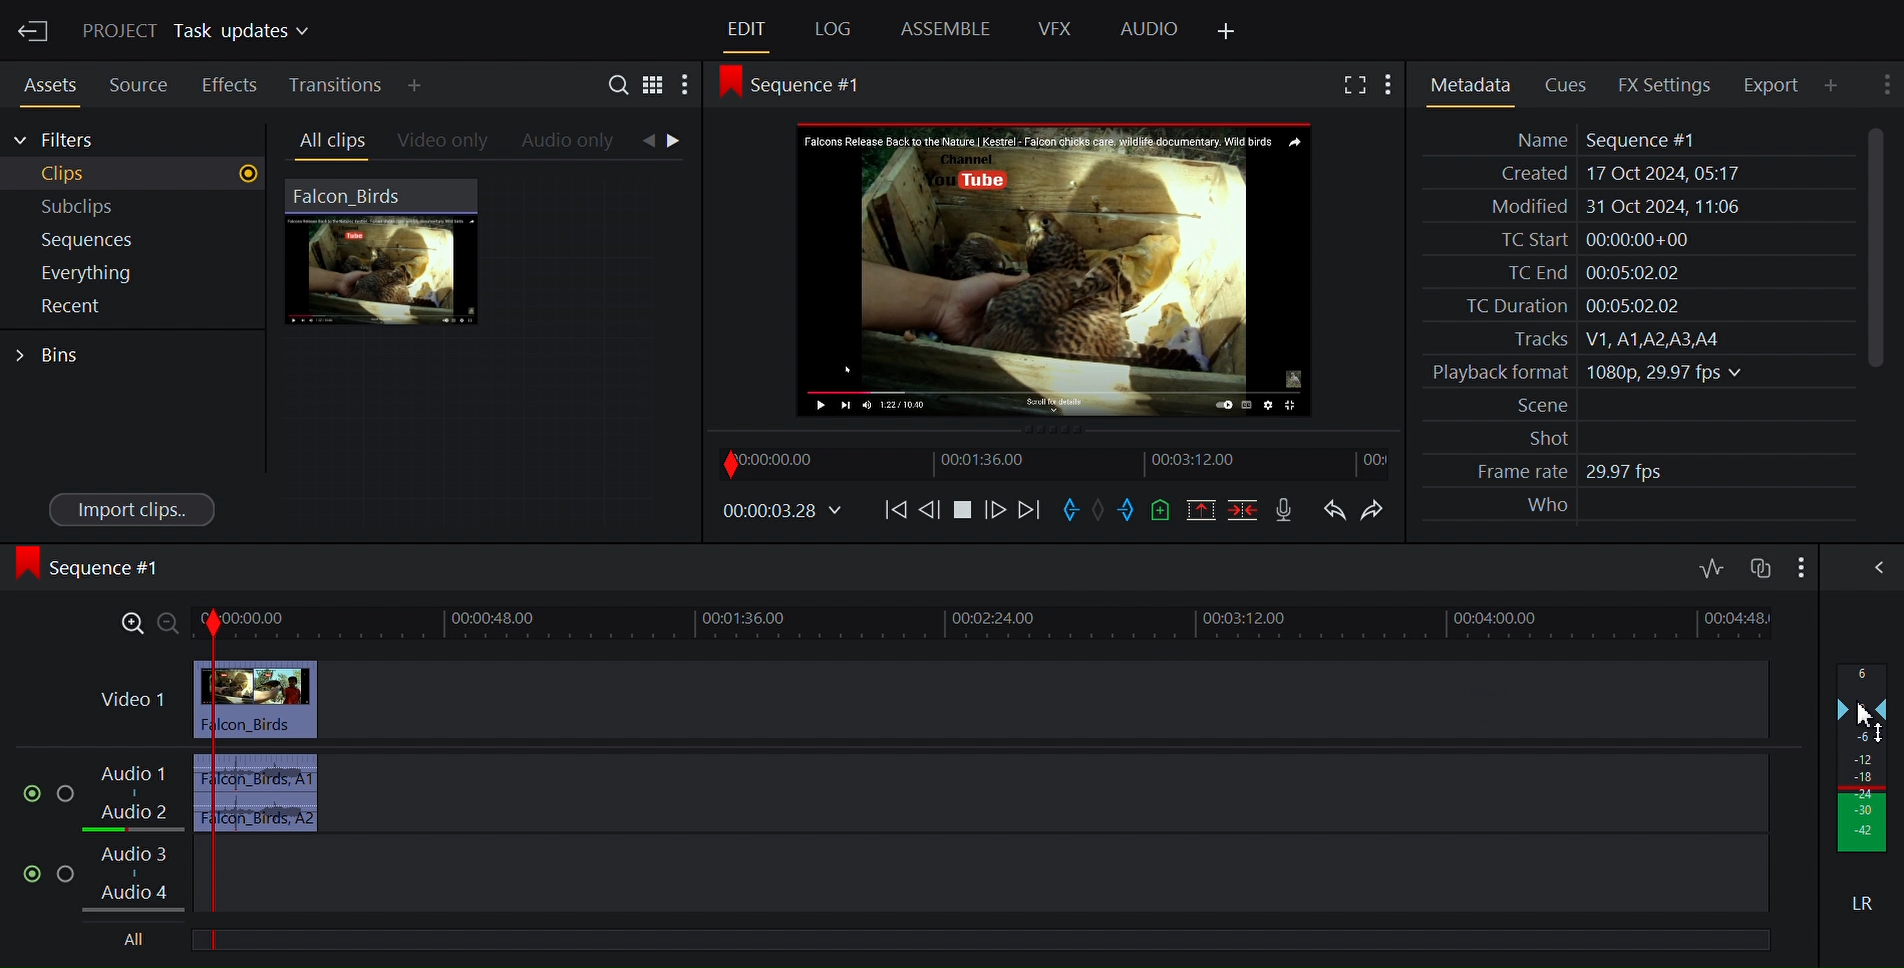 This screenshot has width=1904, height=968. What do you see at coordinates (1055, 462) in the screenshot?
I see `Timeline` at bounding box center [1055, 462].